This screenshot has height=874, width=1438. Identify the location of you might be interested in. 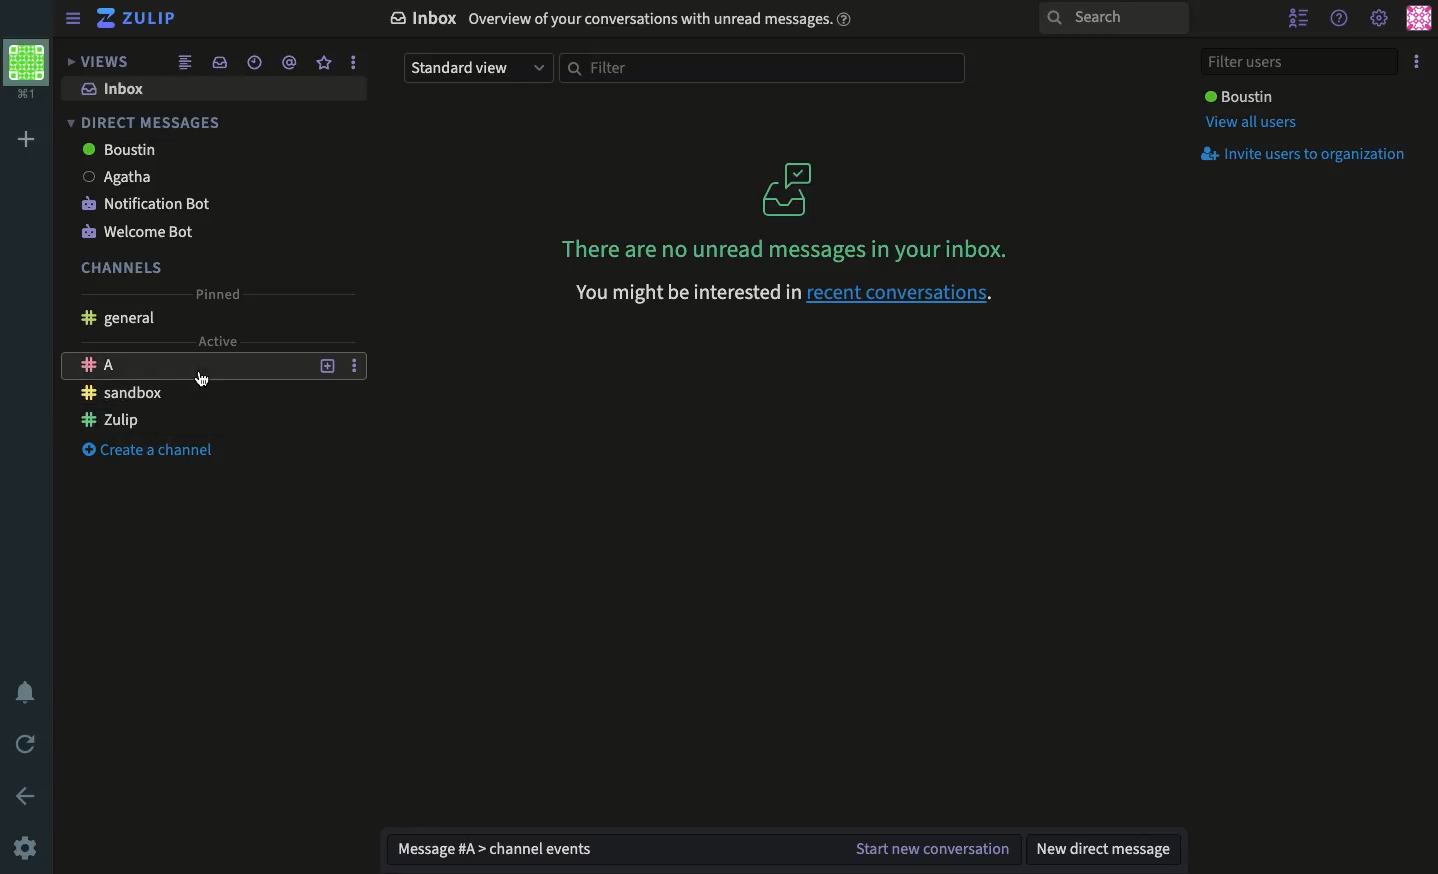
(687, 292).